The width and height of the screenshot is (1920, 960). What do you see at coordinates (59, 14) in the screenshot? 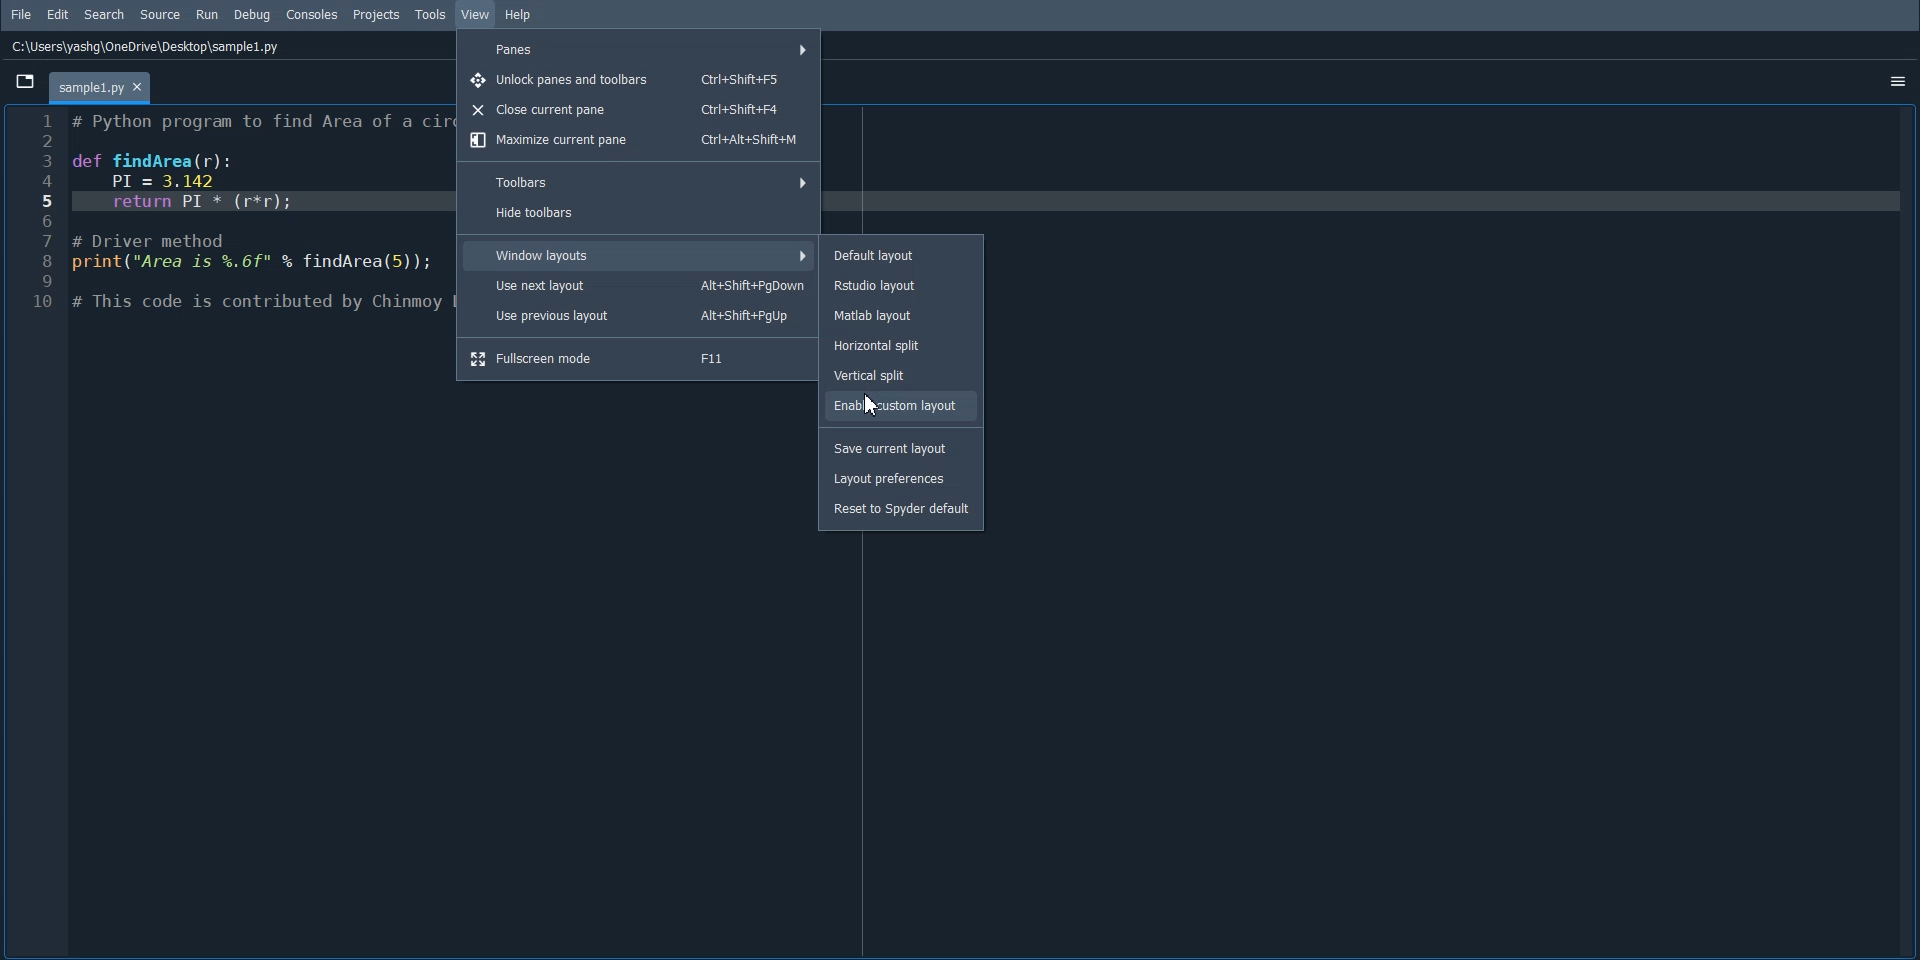
I see `Edit` at bounding box center [59, 14].